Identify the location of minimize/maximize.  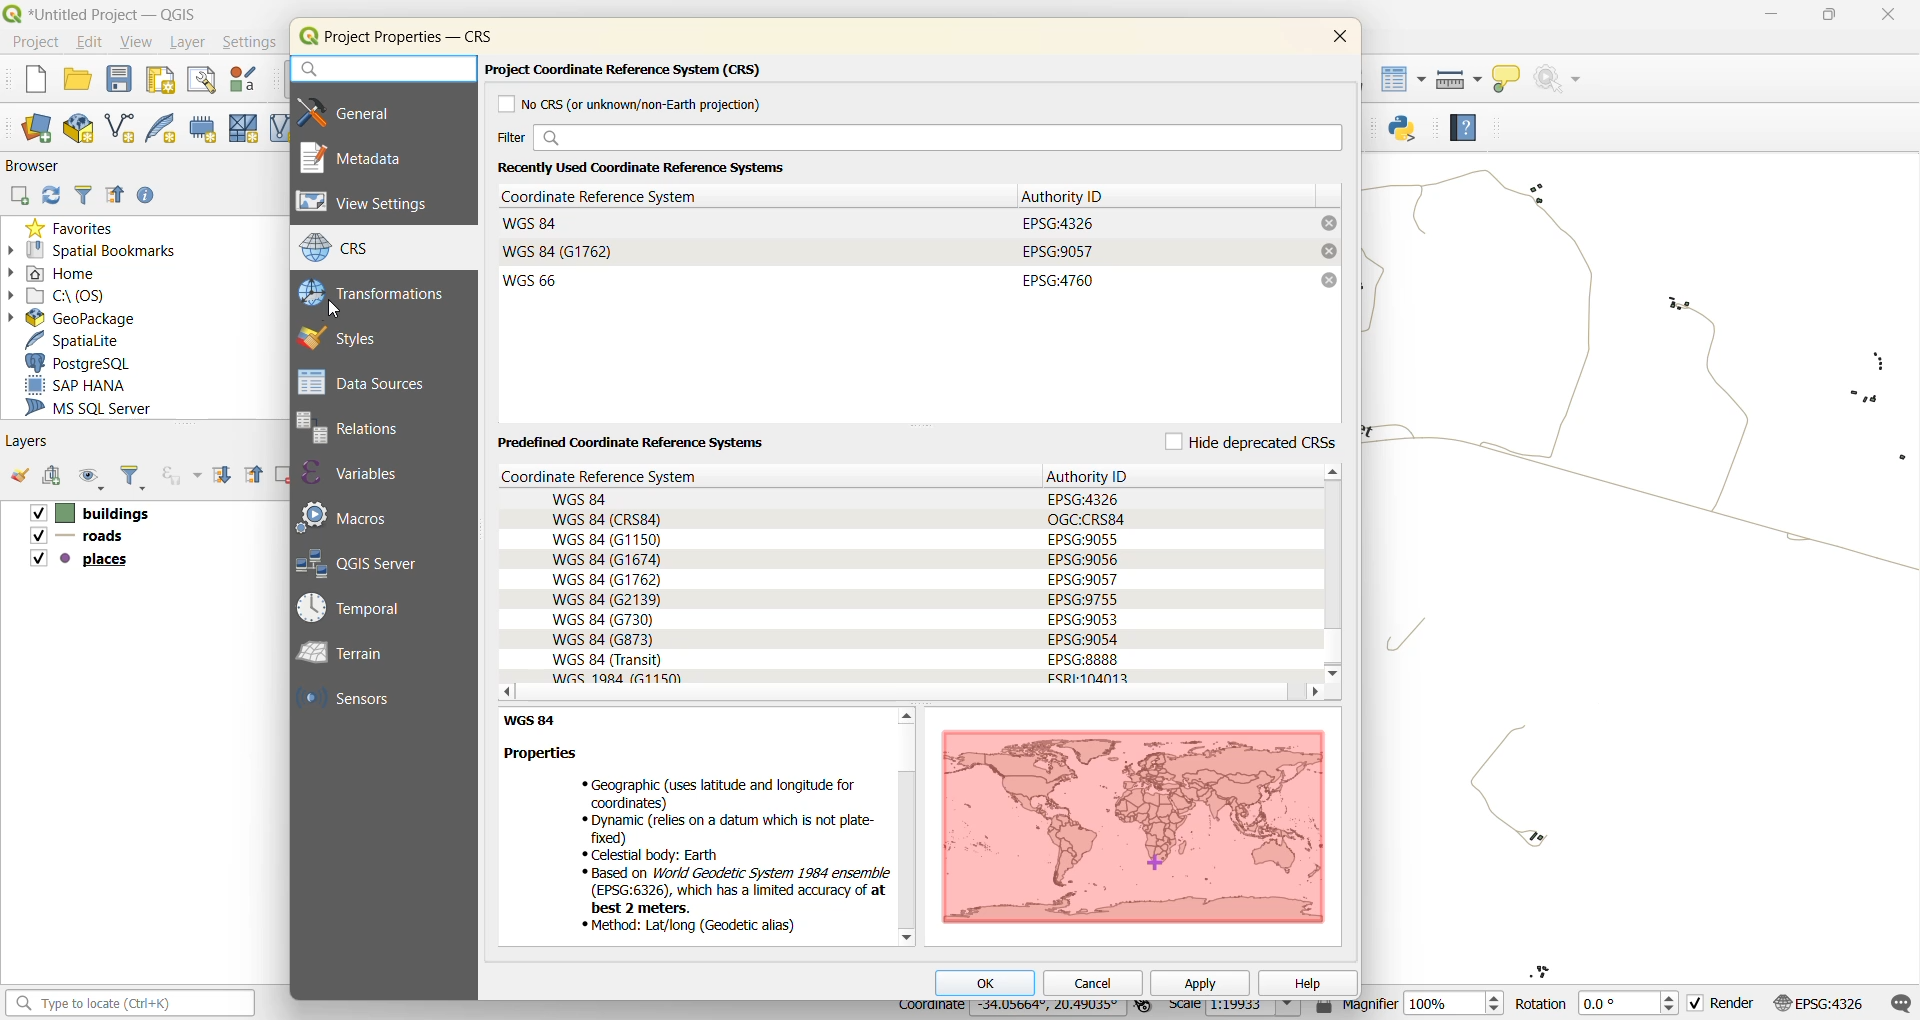
(1829, 18).